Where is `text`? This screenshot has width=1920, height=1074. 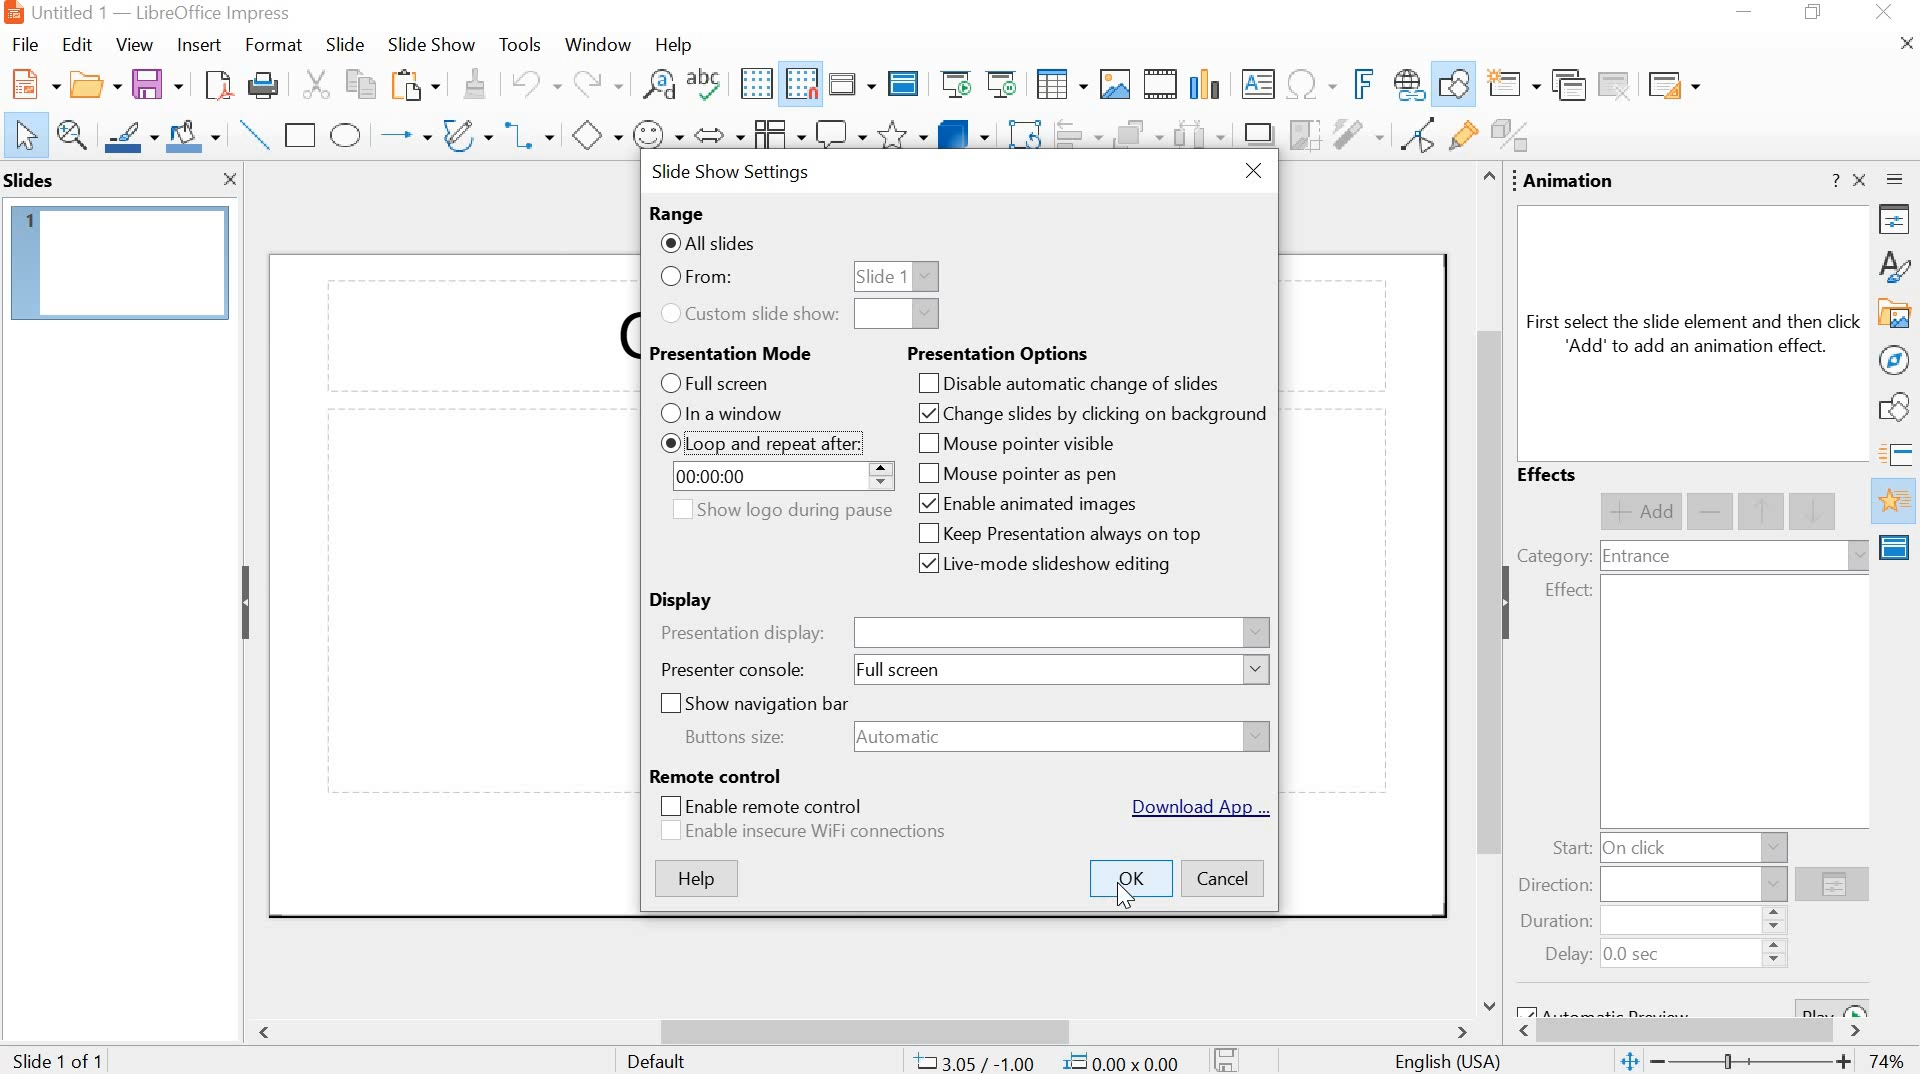
text is located at coordinates (1695, 334).